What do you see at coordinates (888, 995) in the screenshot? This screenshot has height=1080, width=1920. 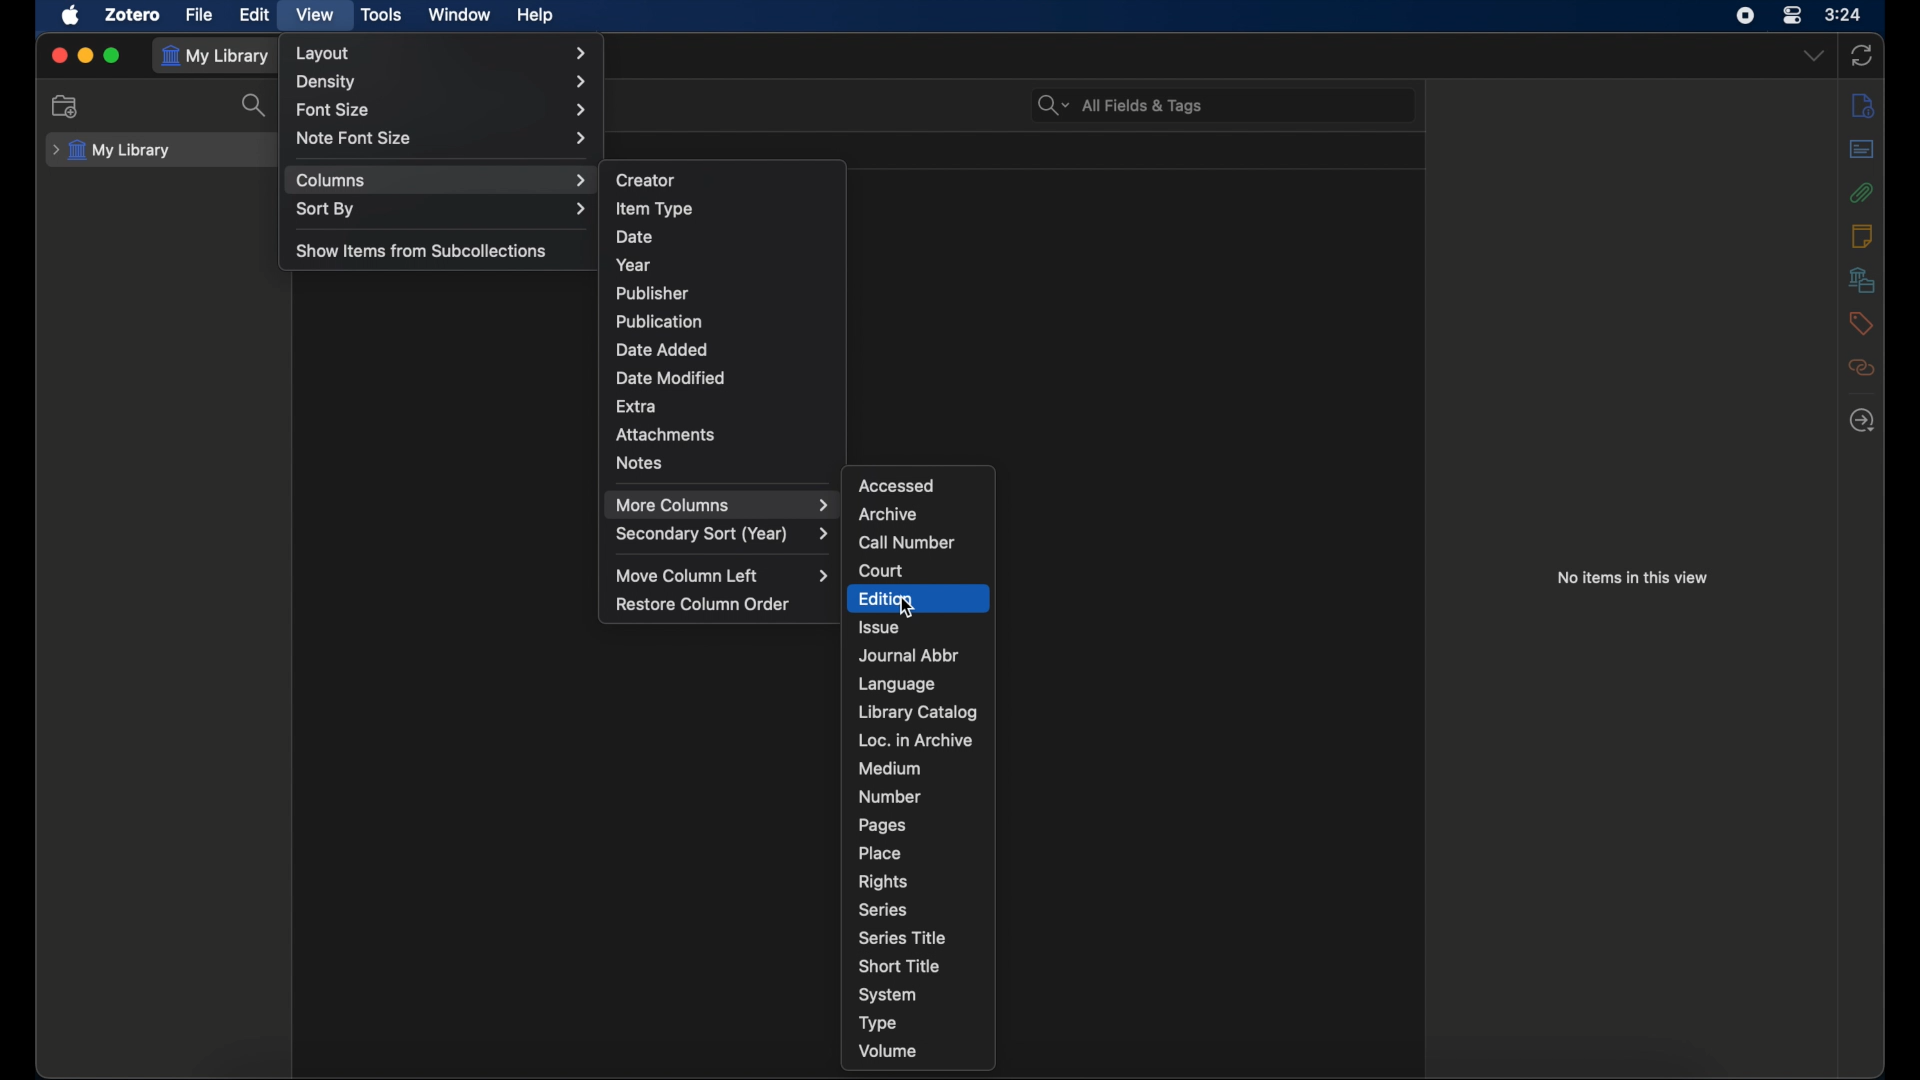 I see `system` at bounding box center [888, 995].